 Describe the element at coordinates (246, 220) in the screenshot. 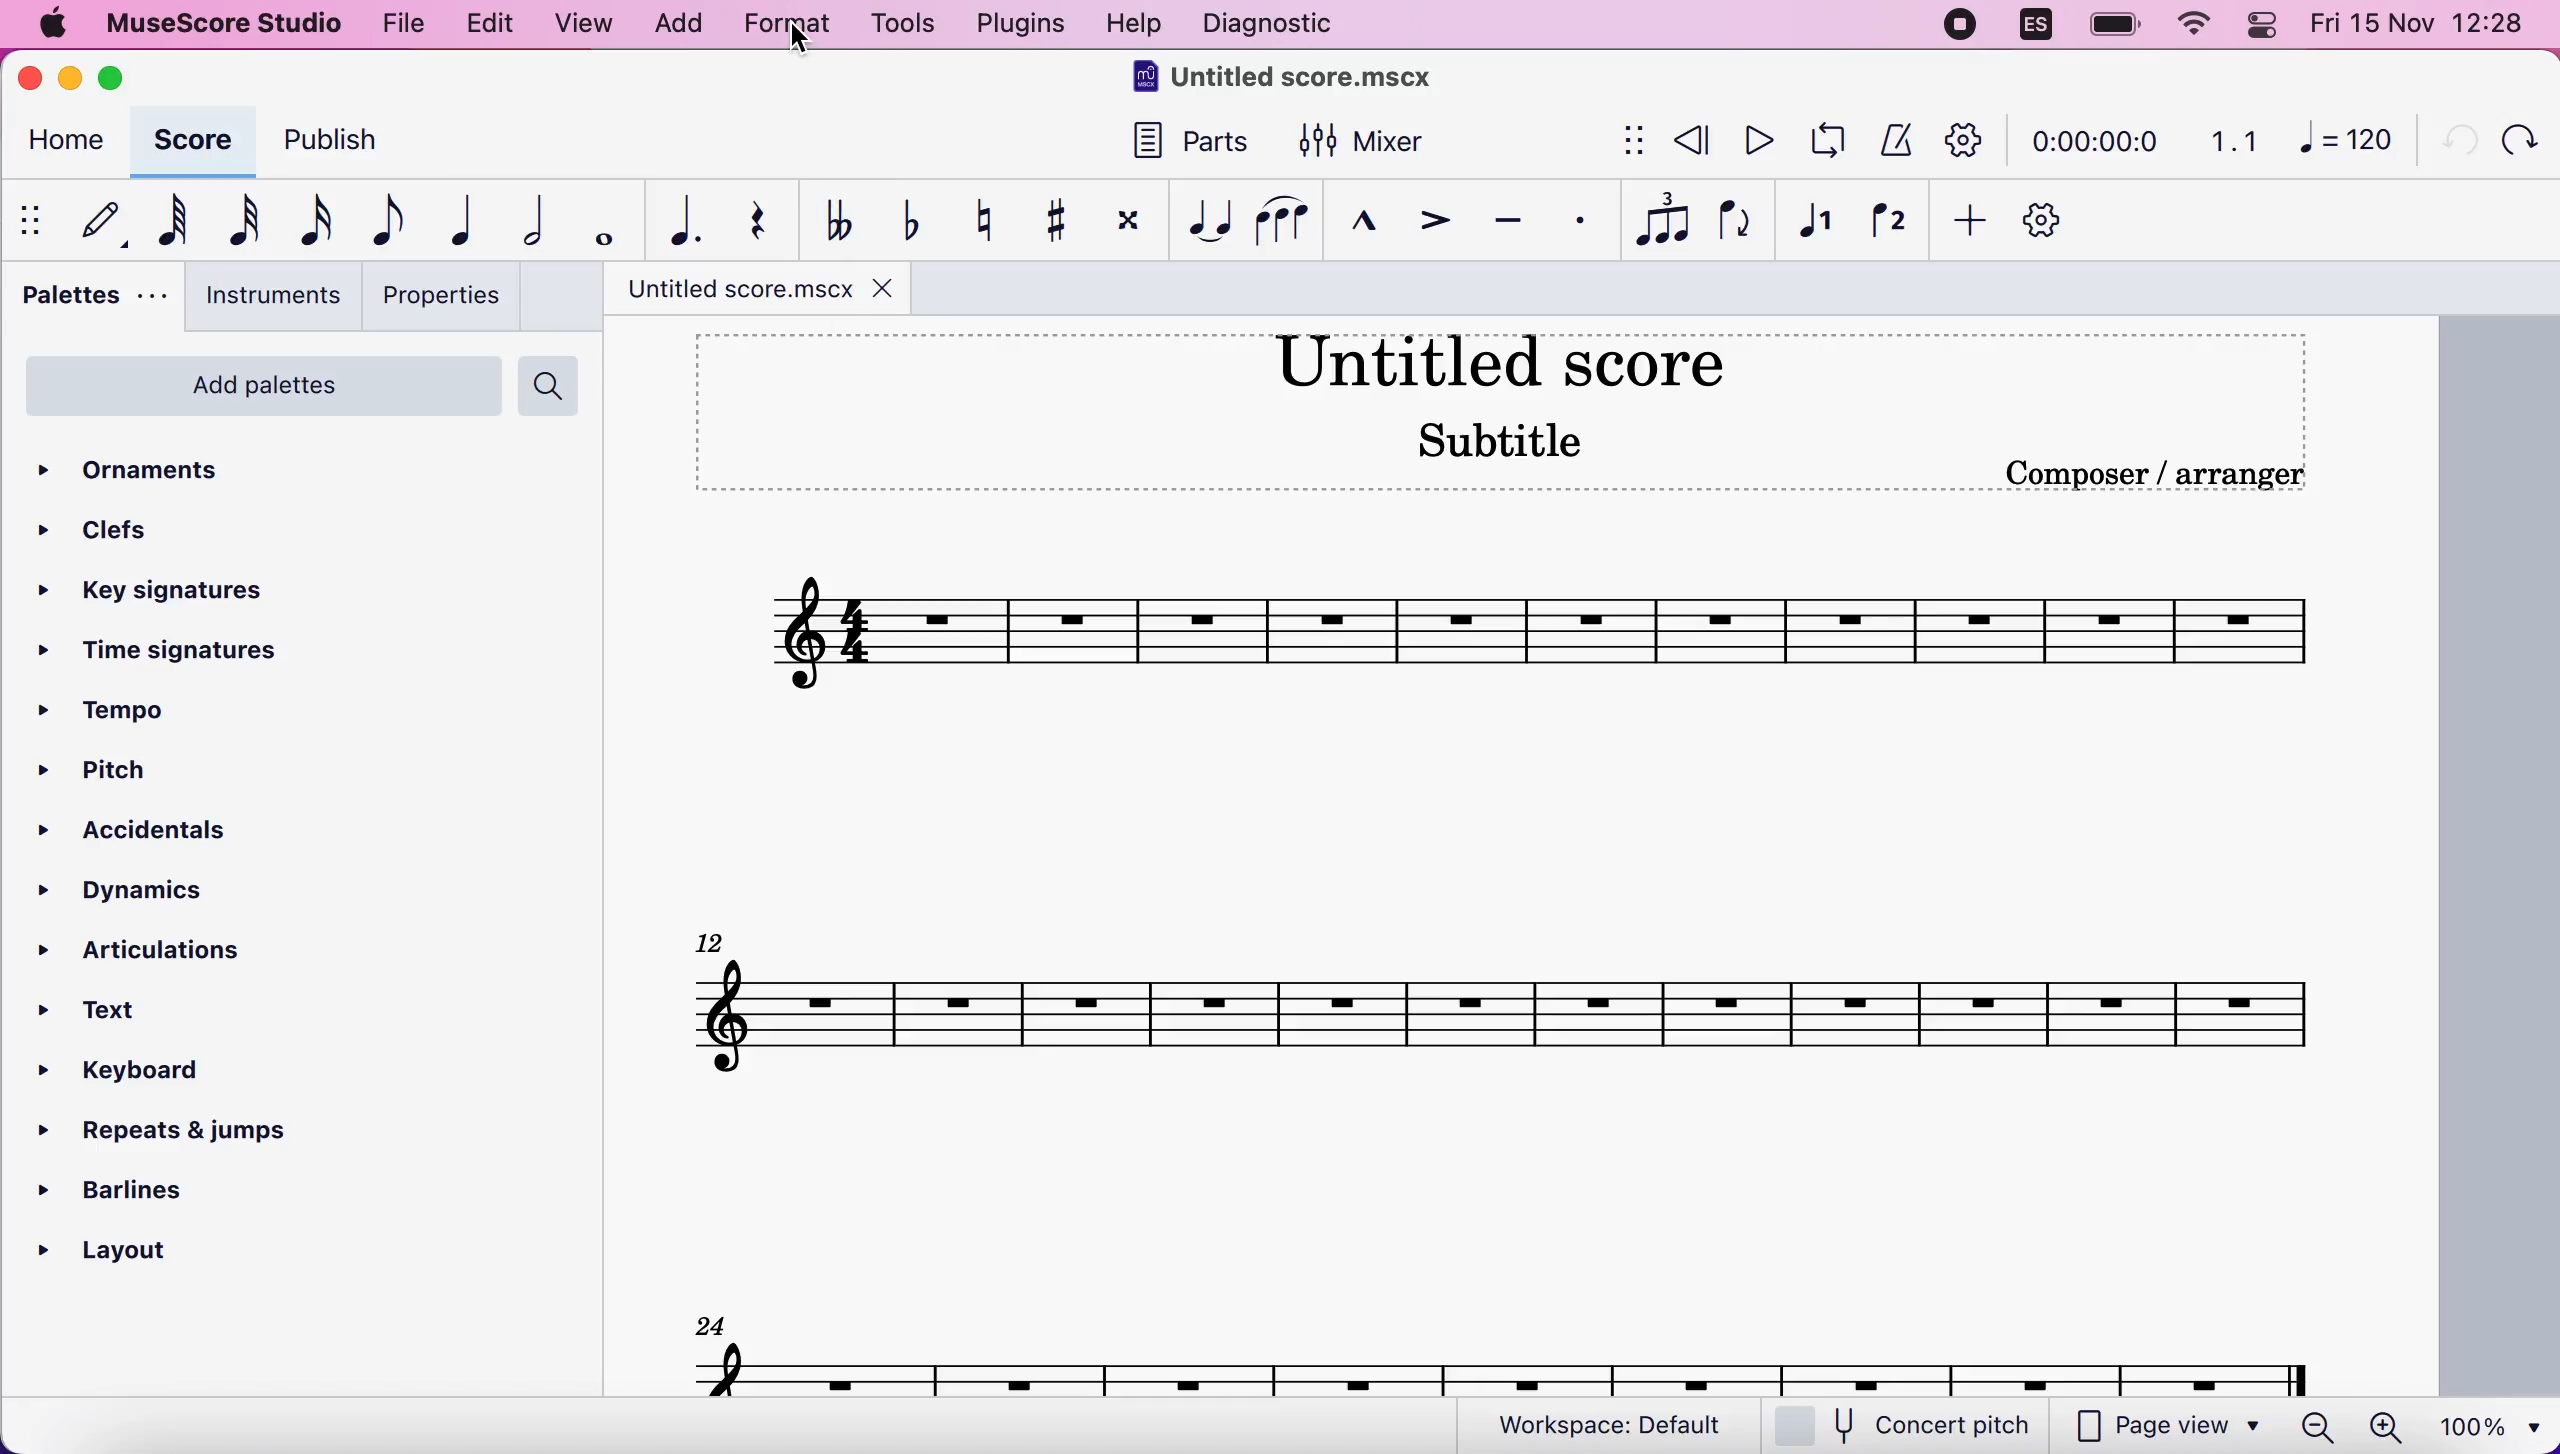

I see `32nd note` at that location.